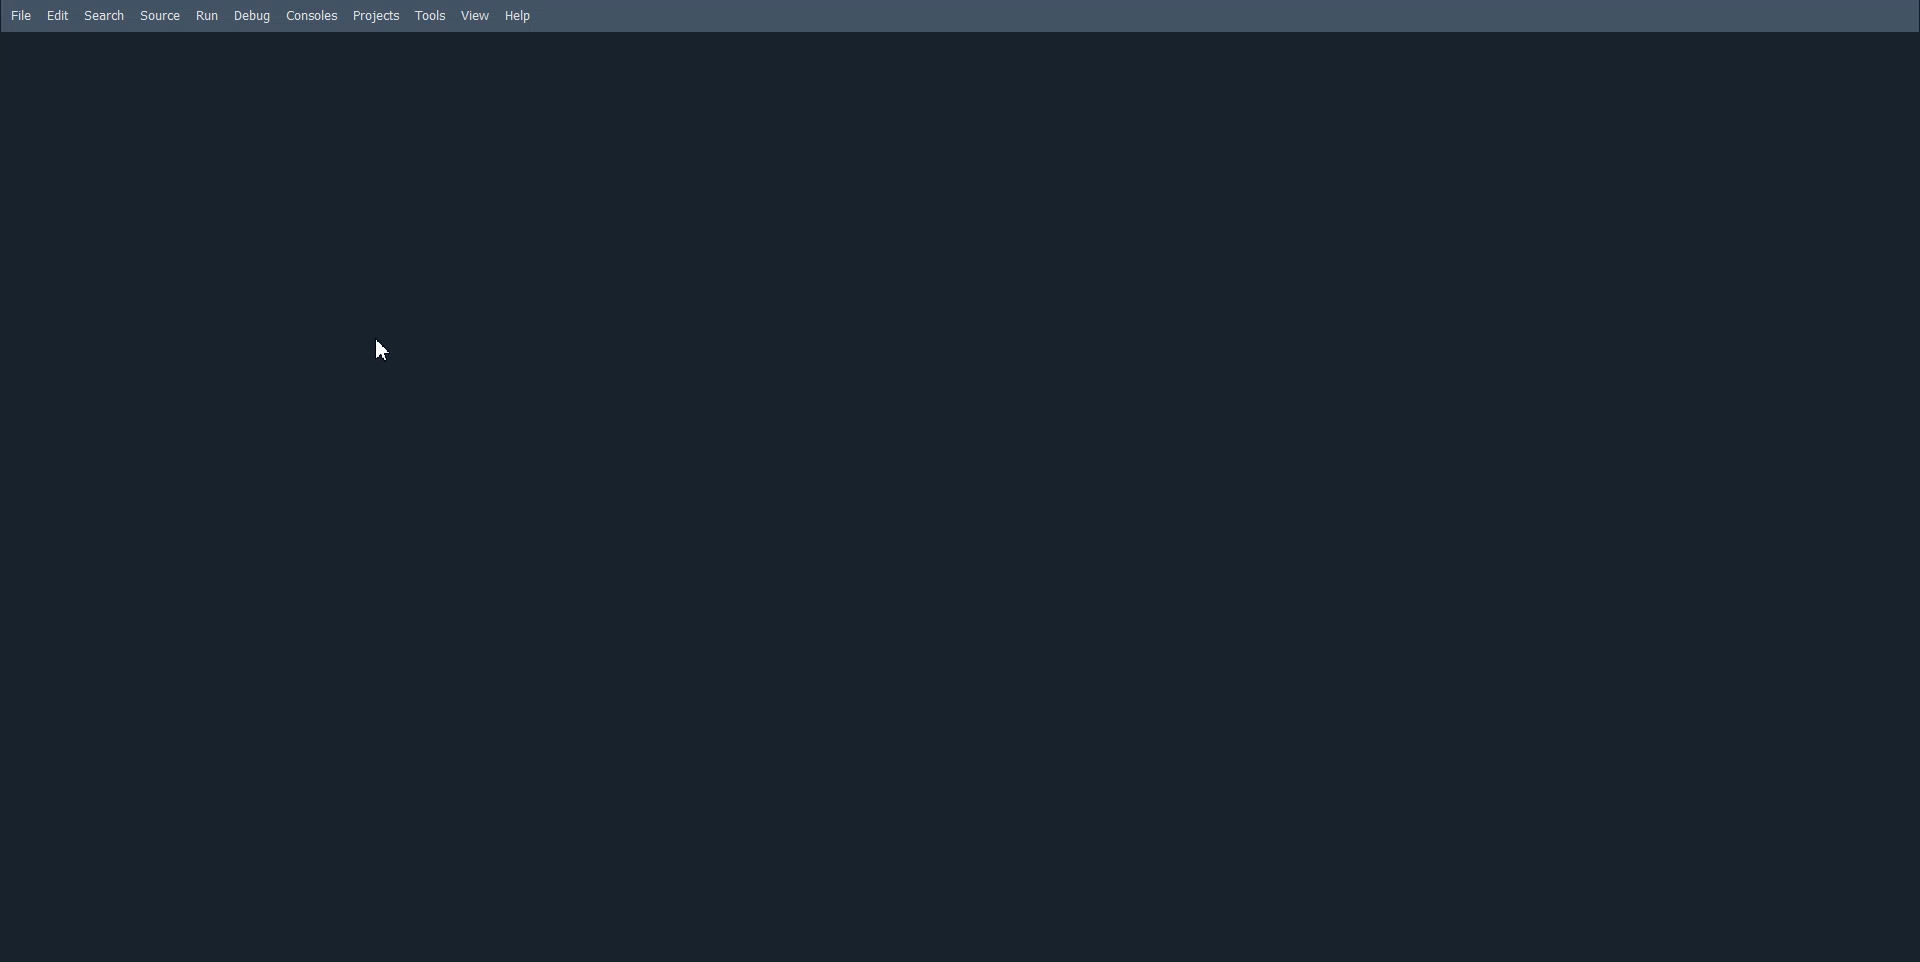 This screenshot has height=962, width=1920. Describe the element at coordinates (105, 16) in the screenshot. I see `Search` at that location.